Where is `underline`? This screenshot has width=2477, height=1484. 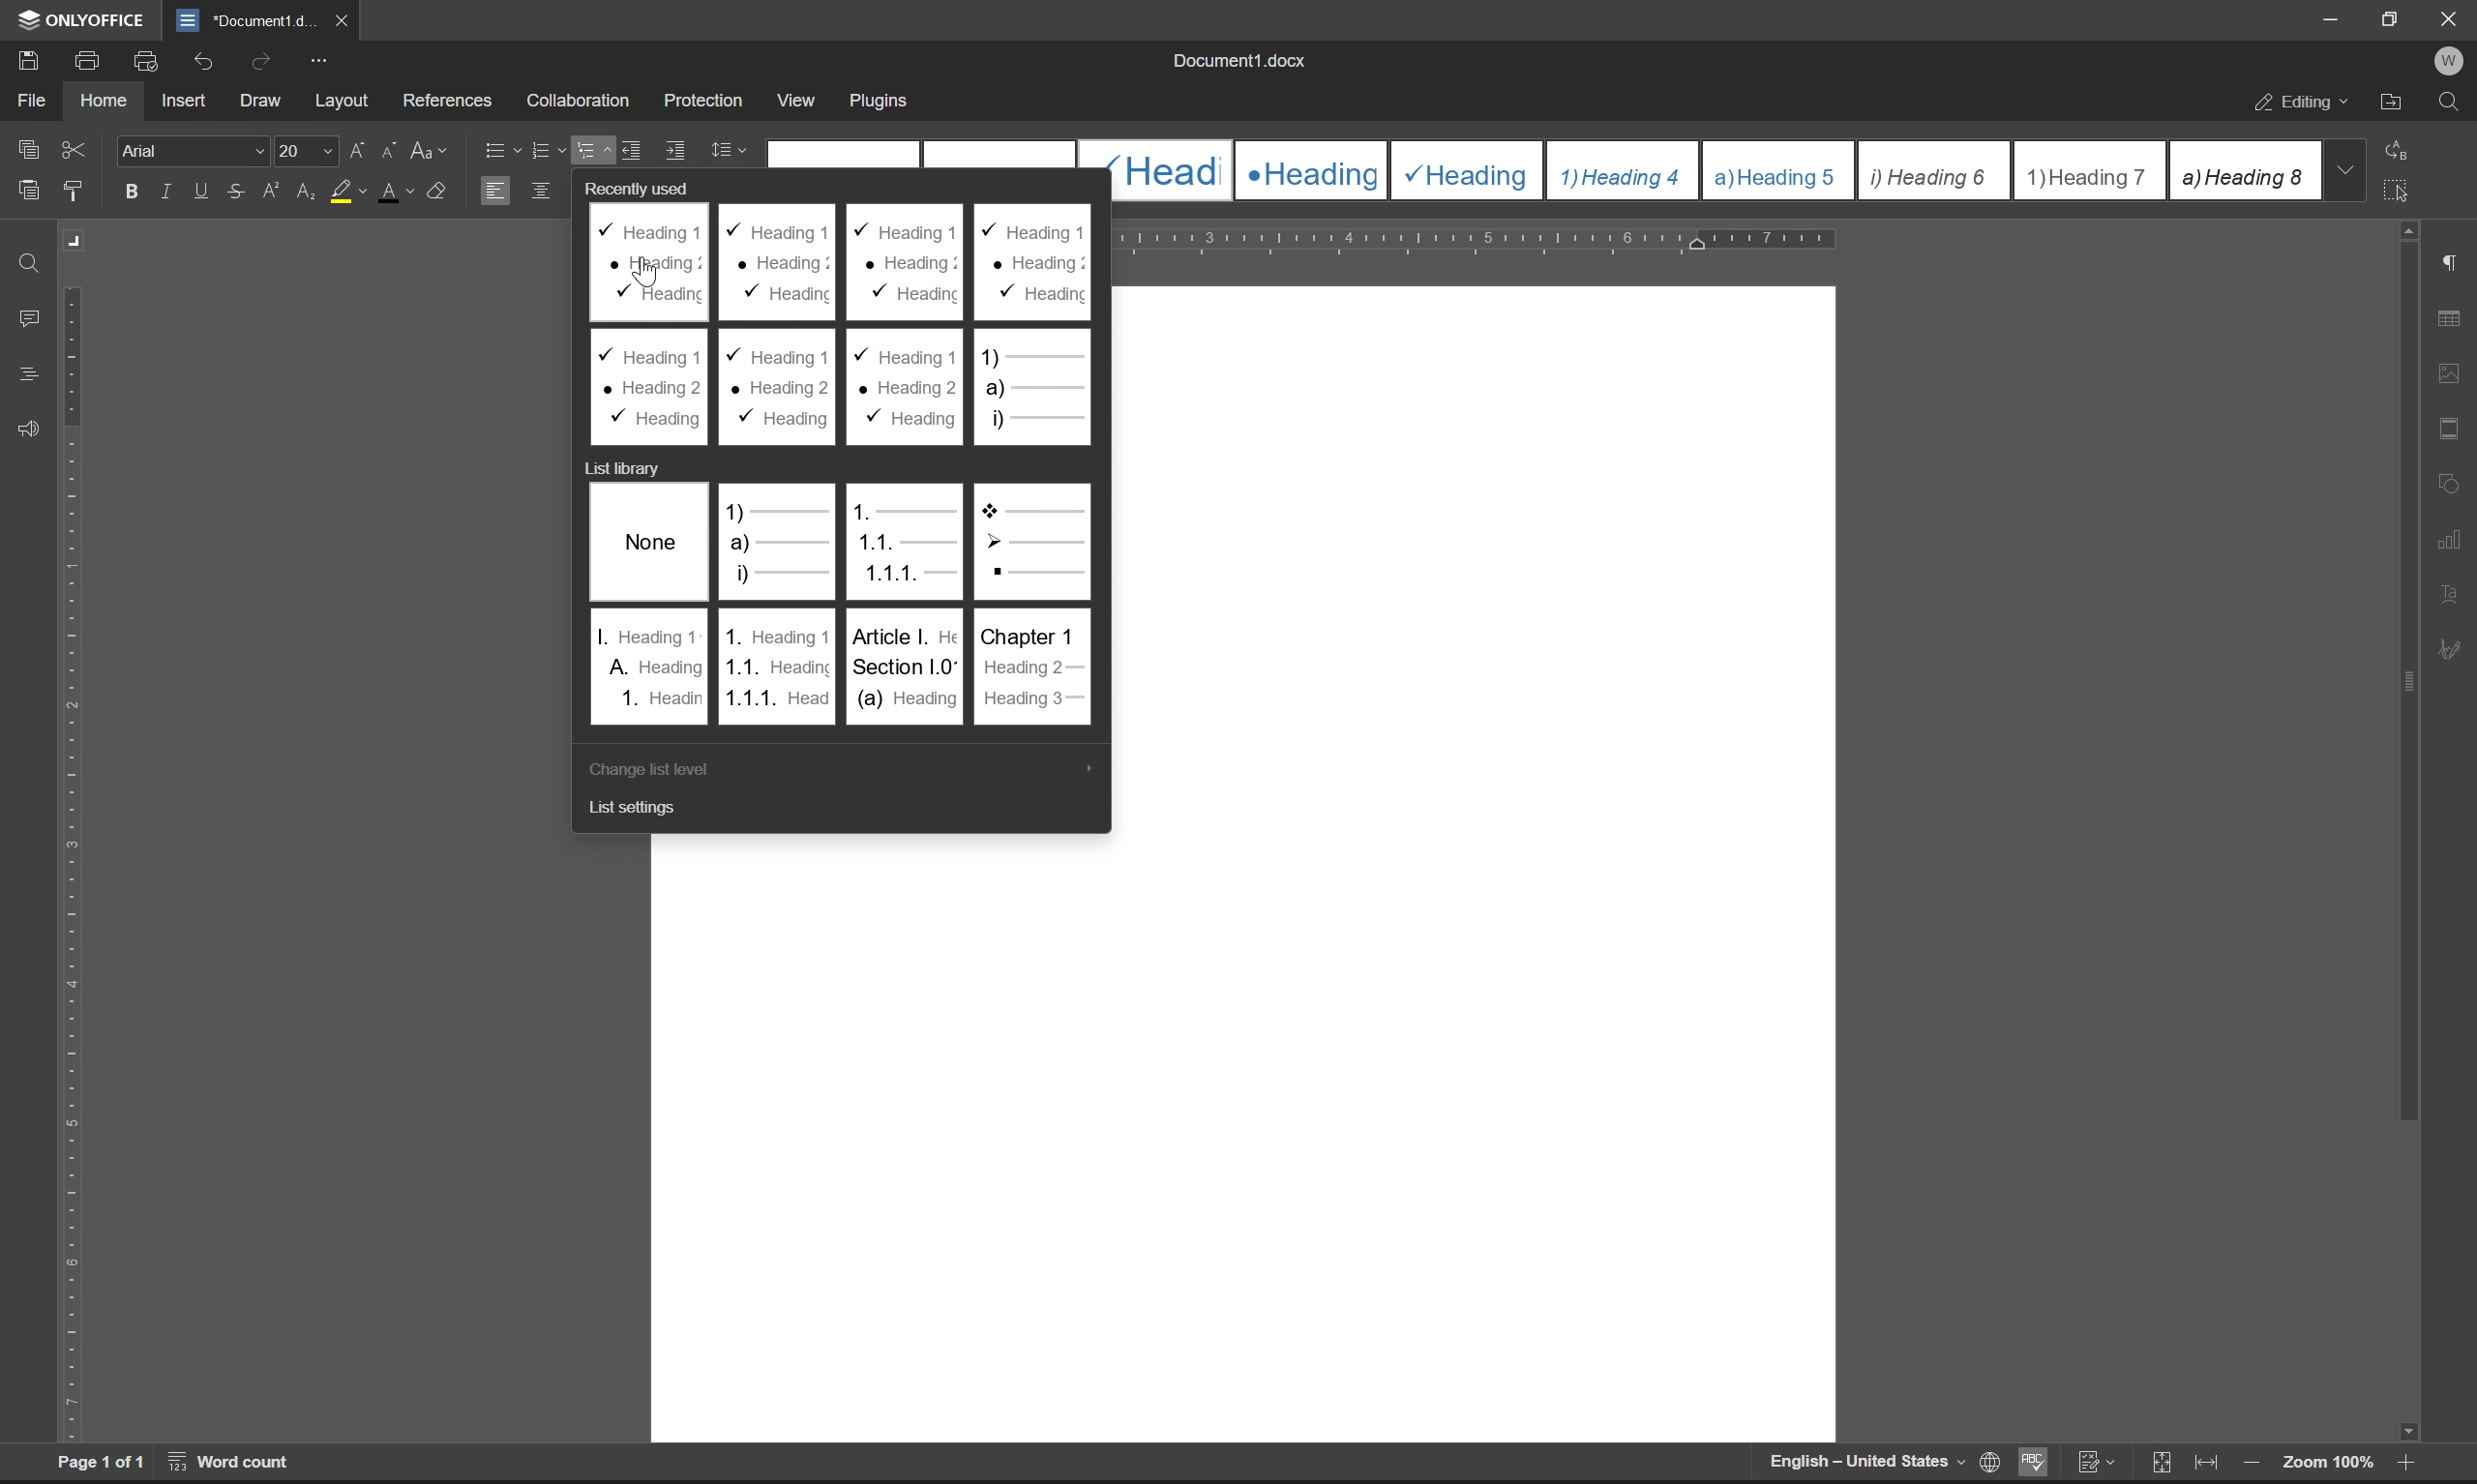 underline is located at coordinates (203, 191).